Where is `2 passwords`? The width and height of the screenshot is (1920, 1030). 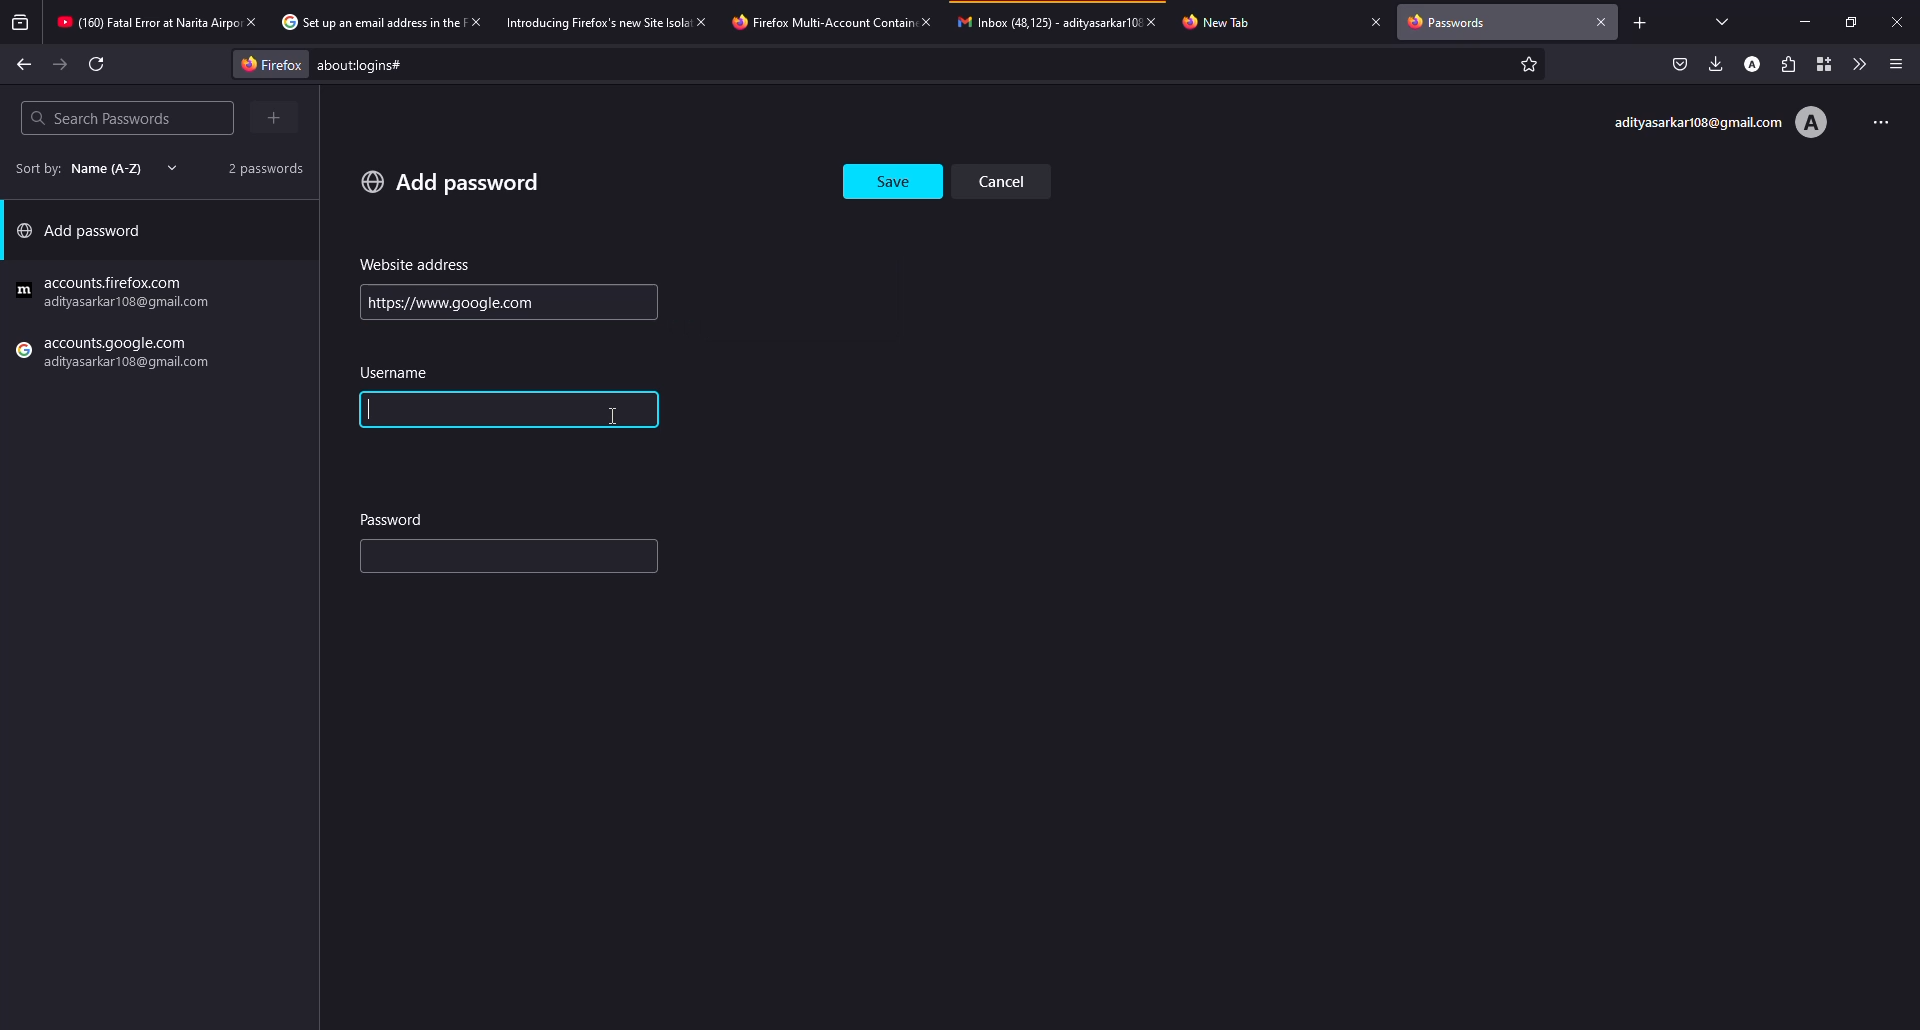
2 passwords is located at coordinates (258, 167).